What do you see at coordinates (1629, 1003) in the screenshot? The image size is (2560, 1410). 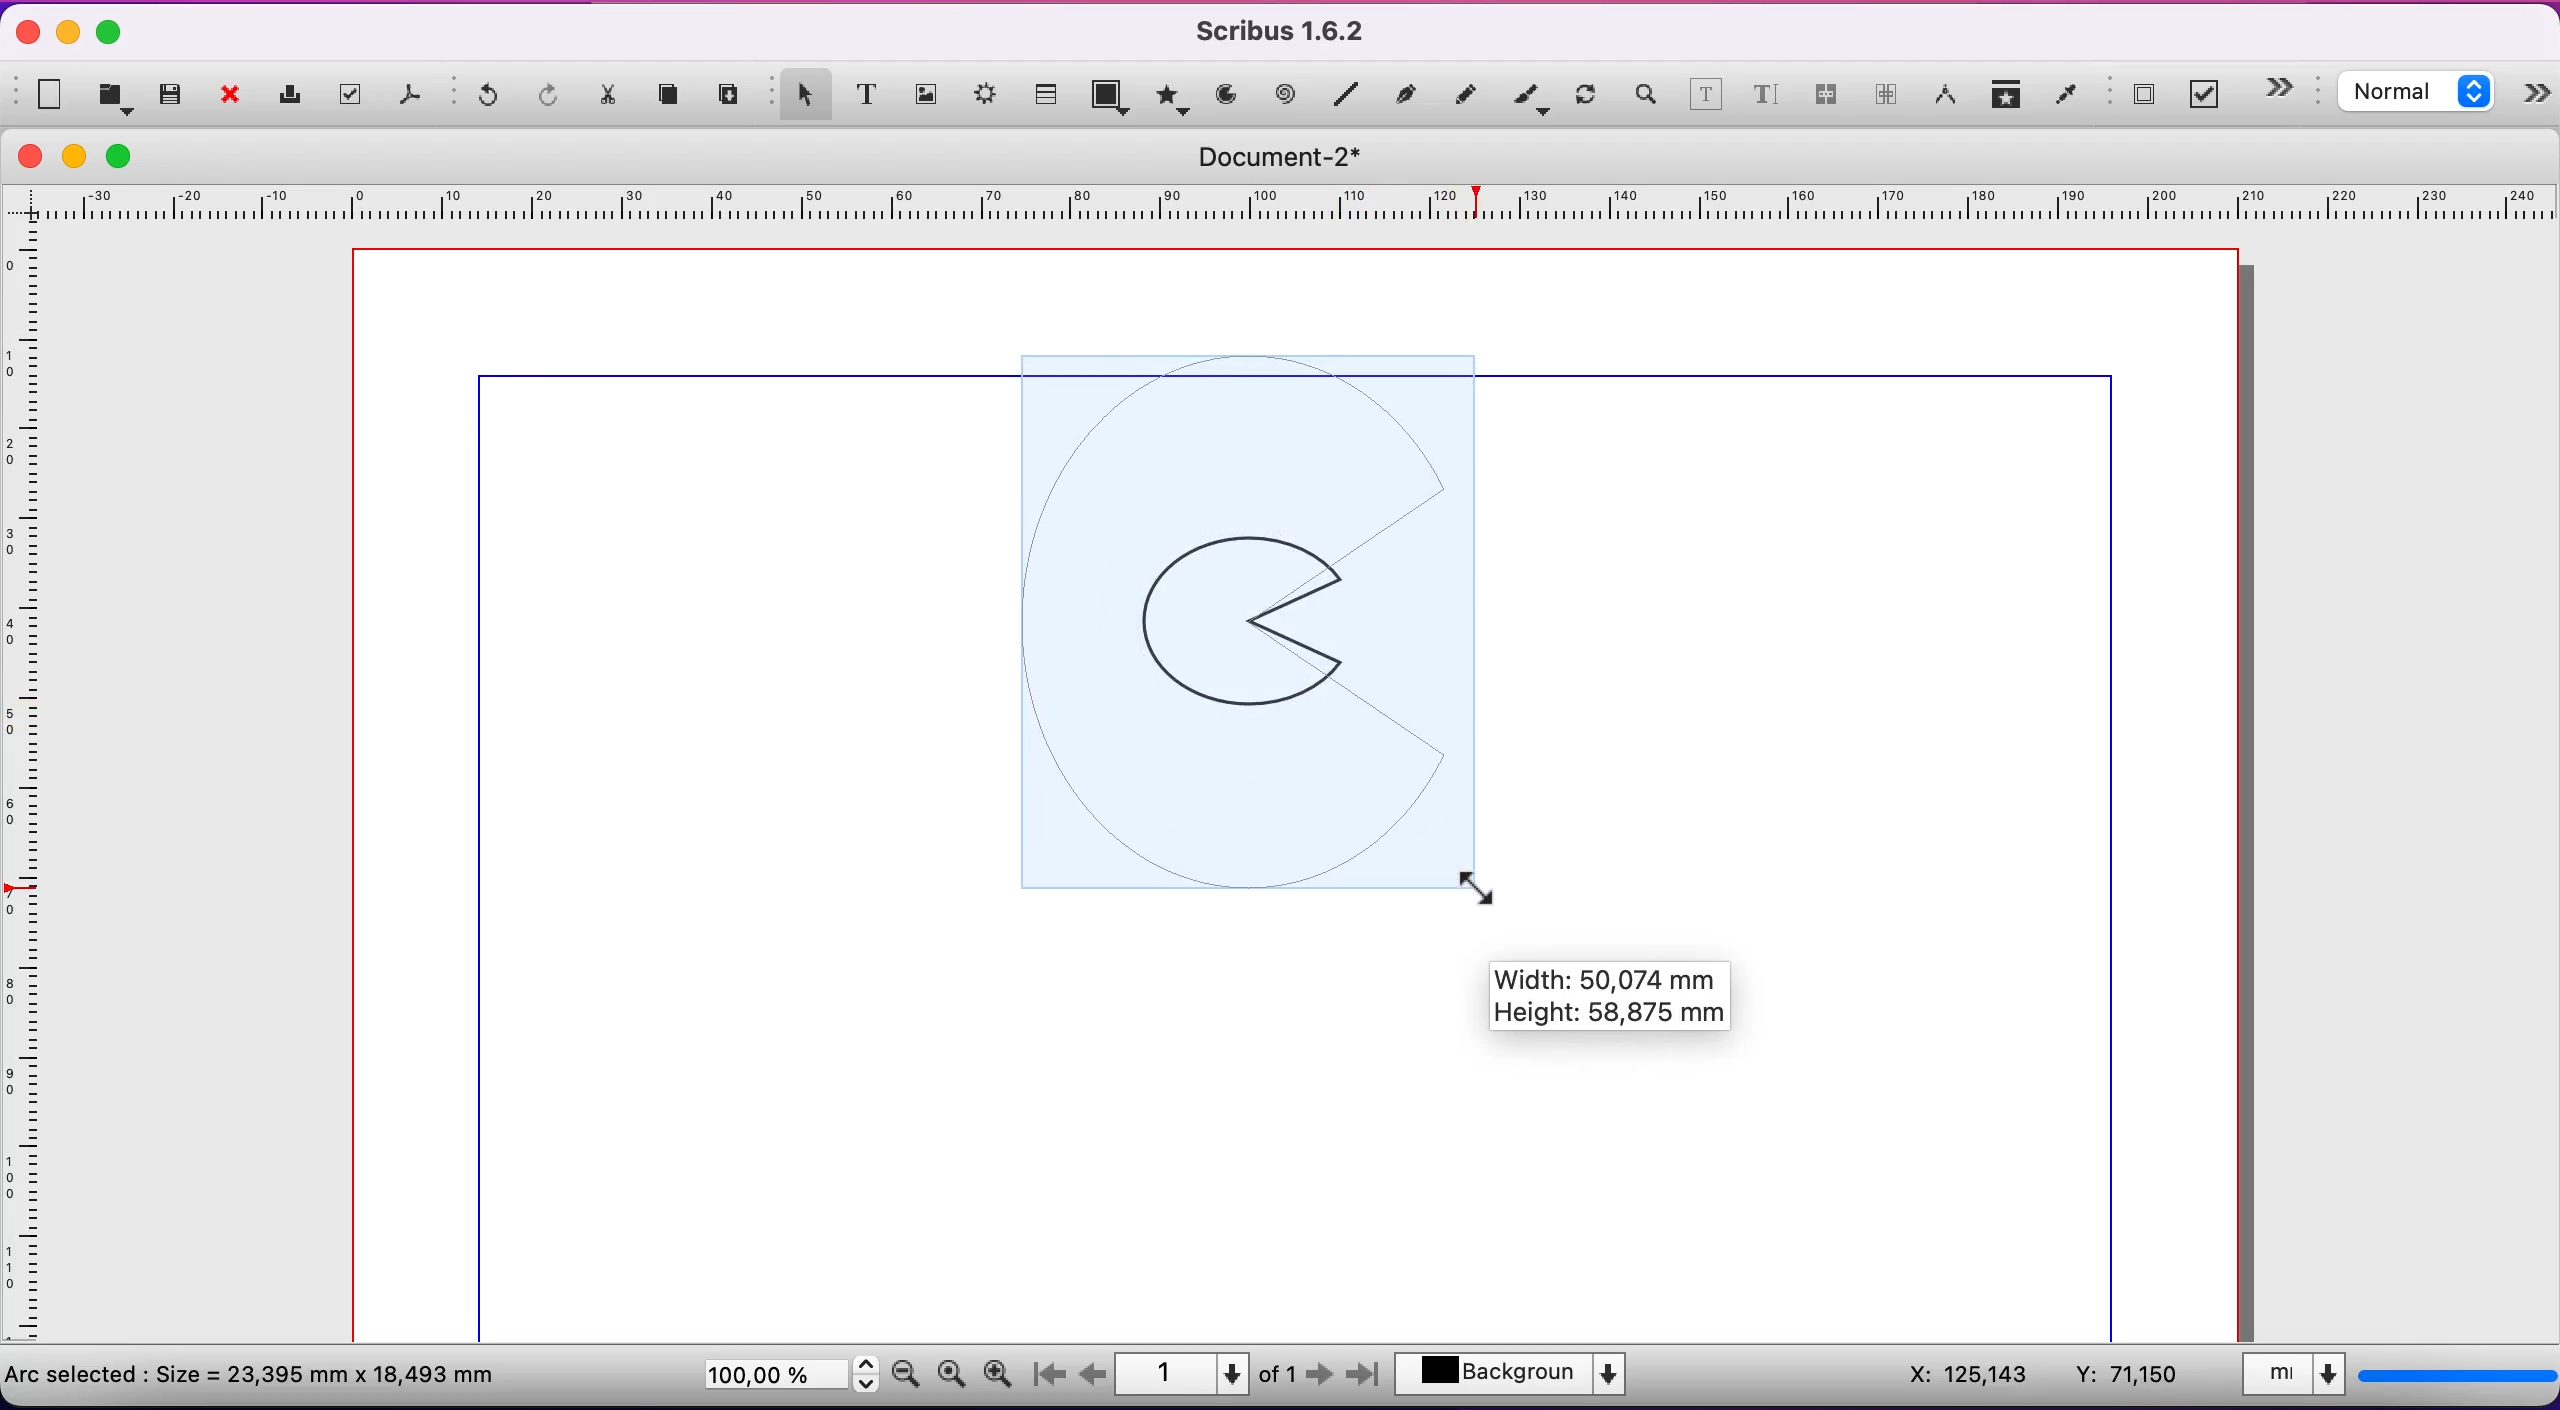 I see `width and height` at bounding box center [1629, 1003].